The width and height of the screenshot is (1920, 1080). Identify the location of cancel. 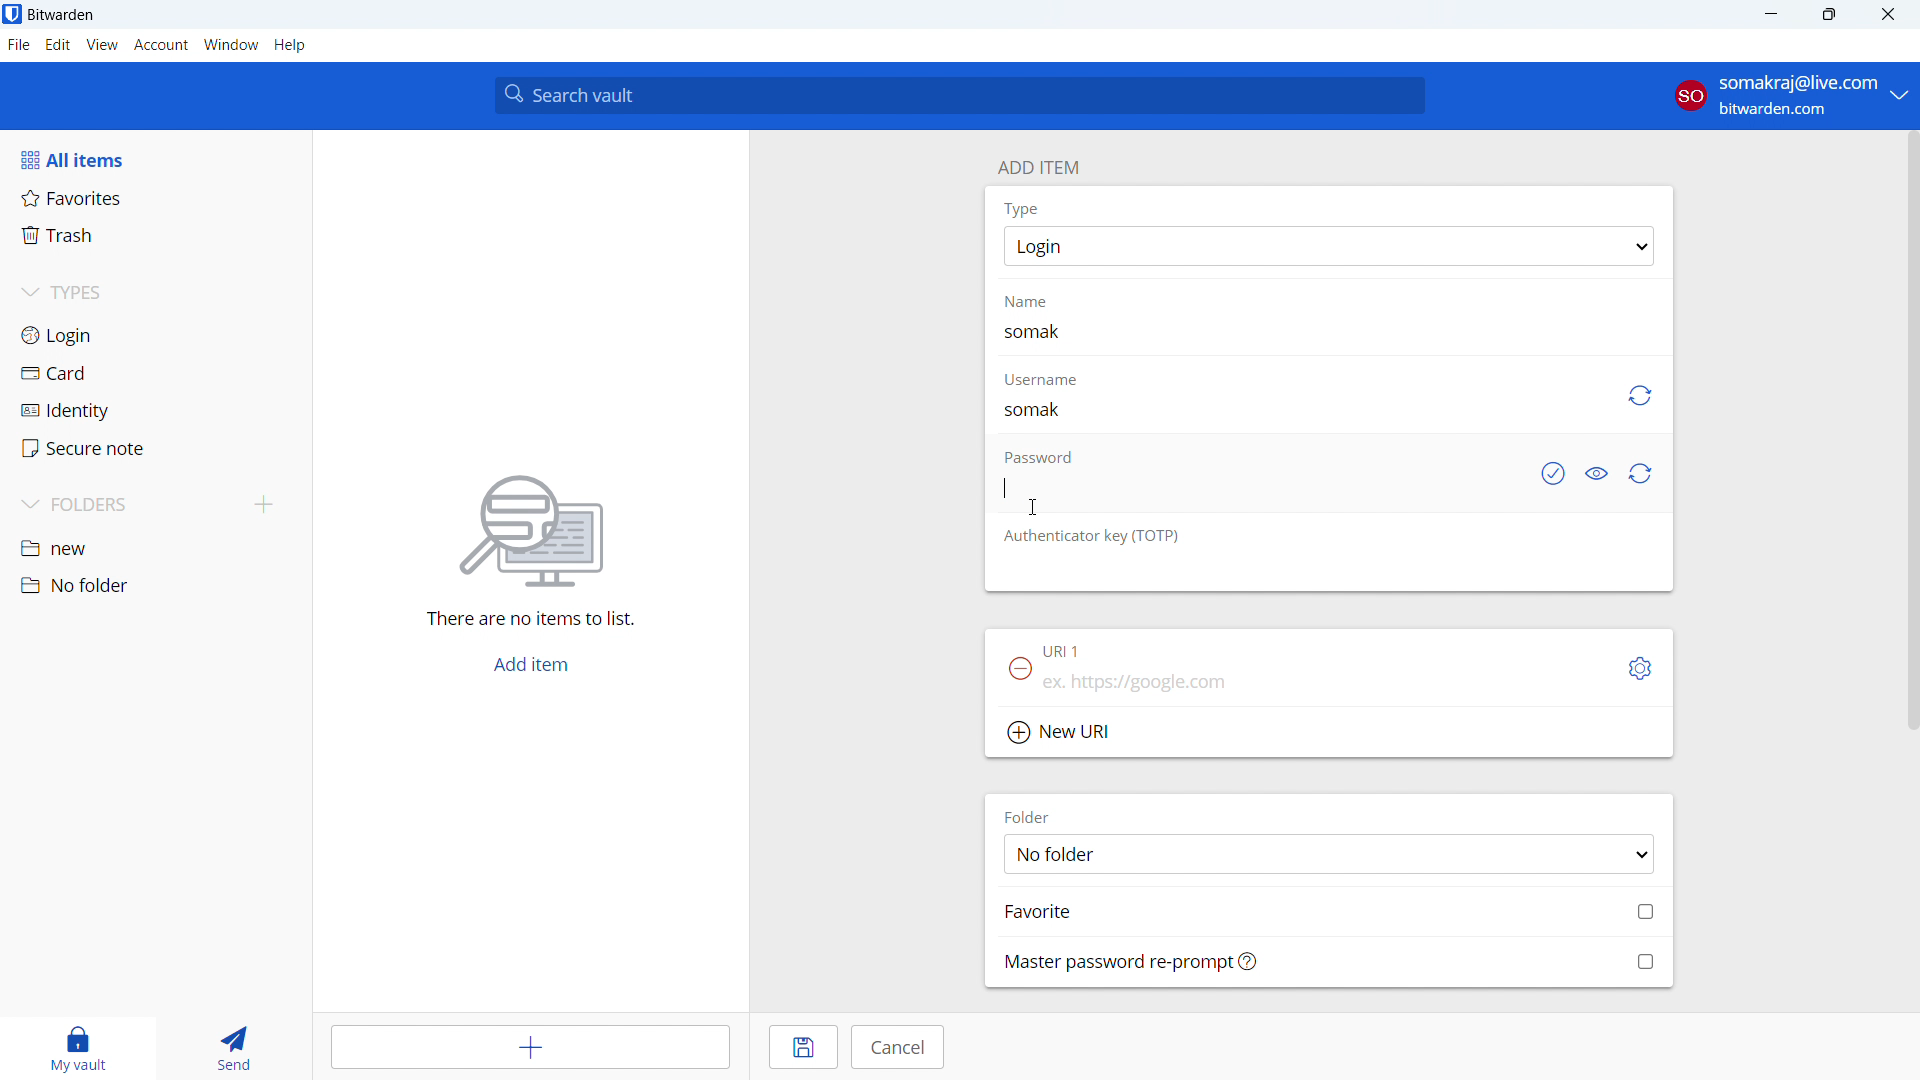
(897, 1047).